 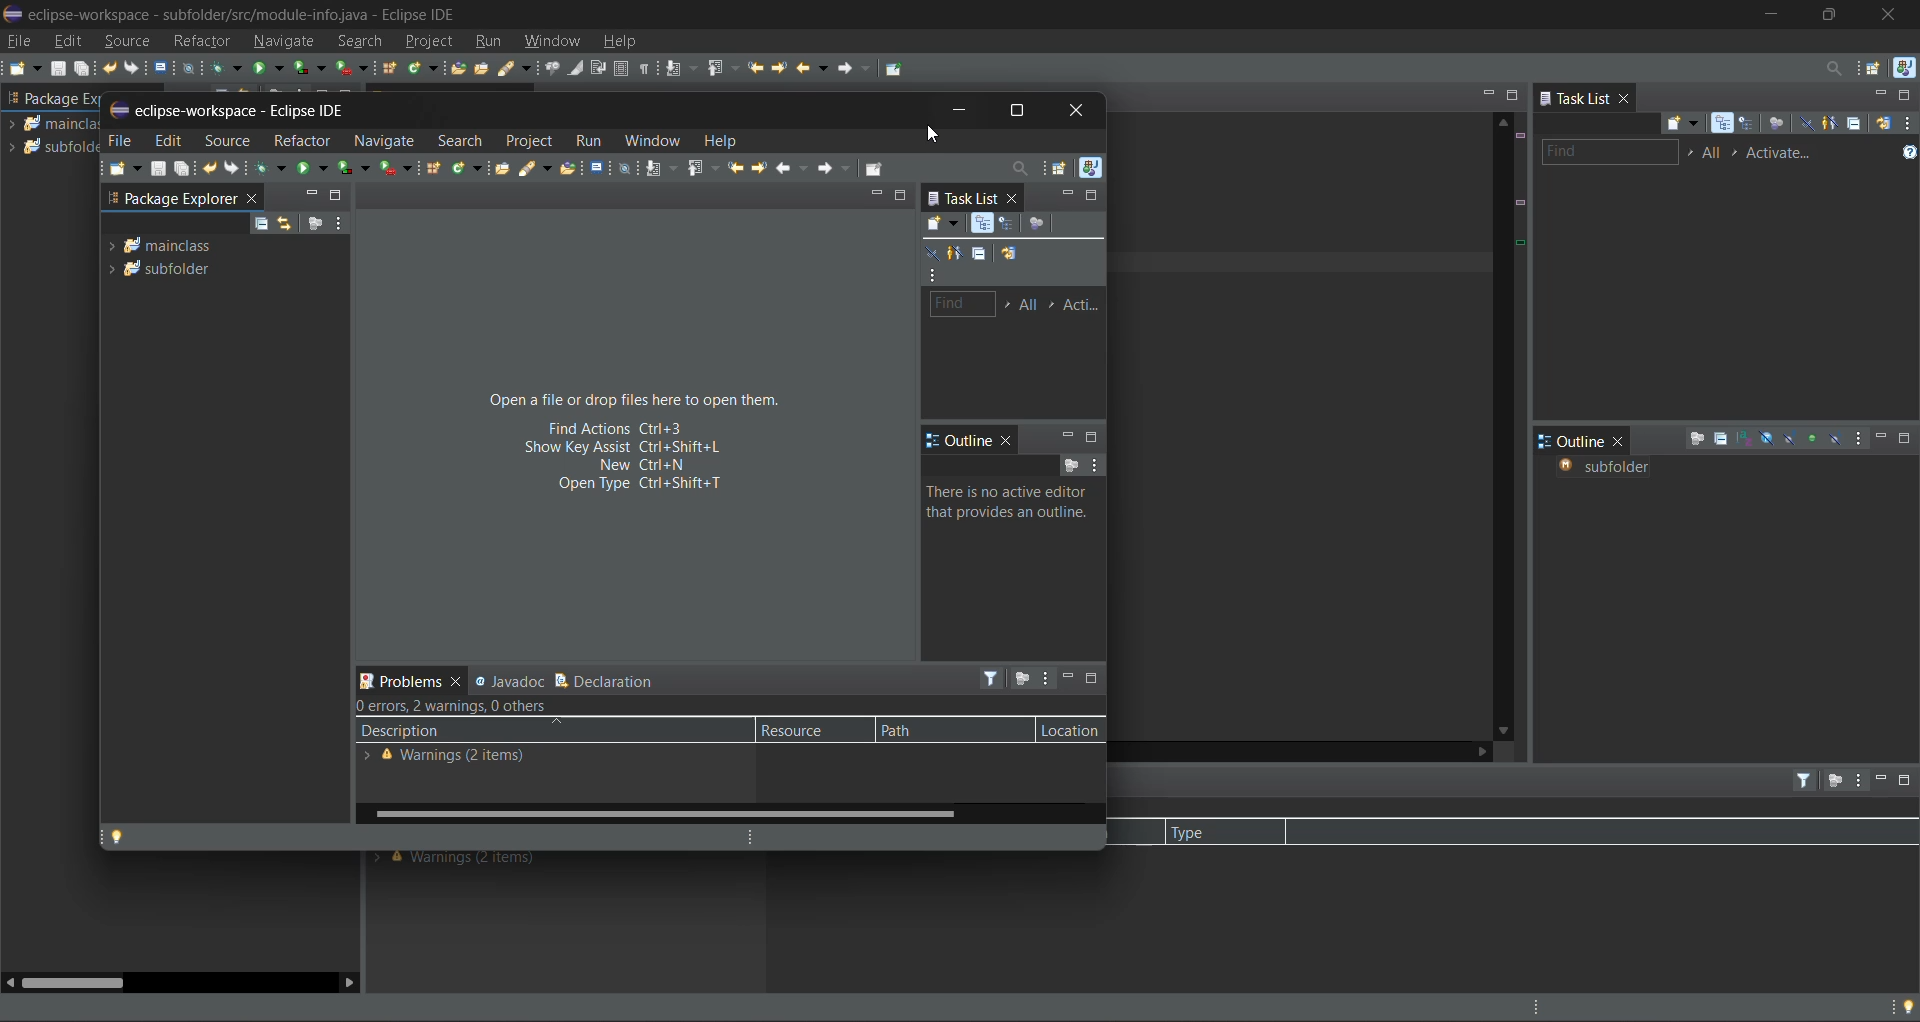 I want to click on maximize, so click(x=337, y=194).